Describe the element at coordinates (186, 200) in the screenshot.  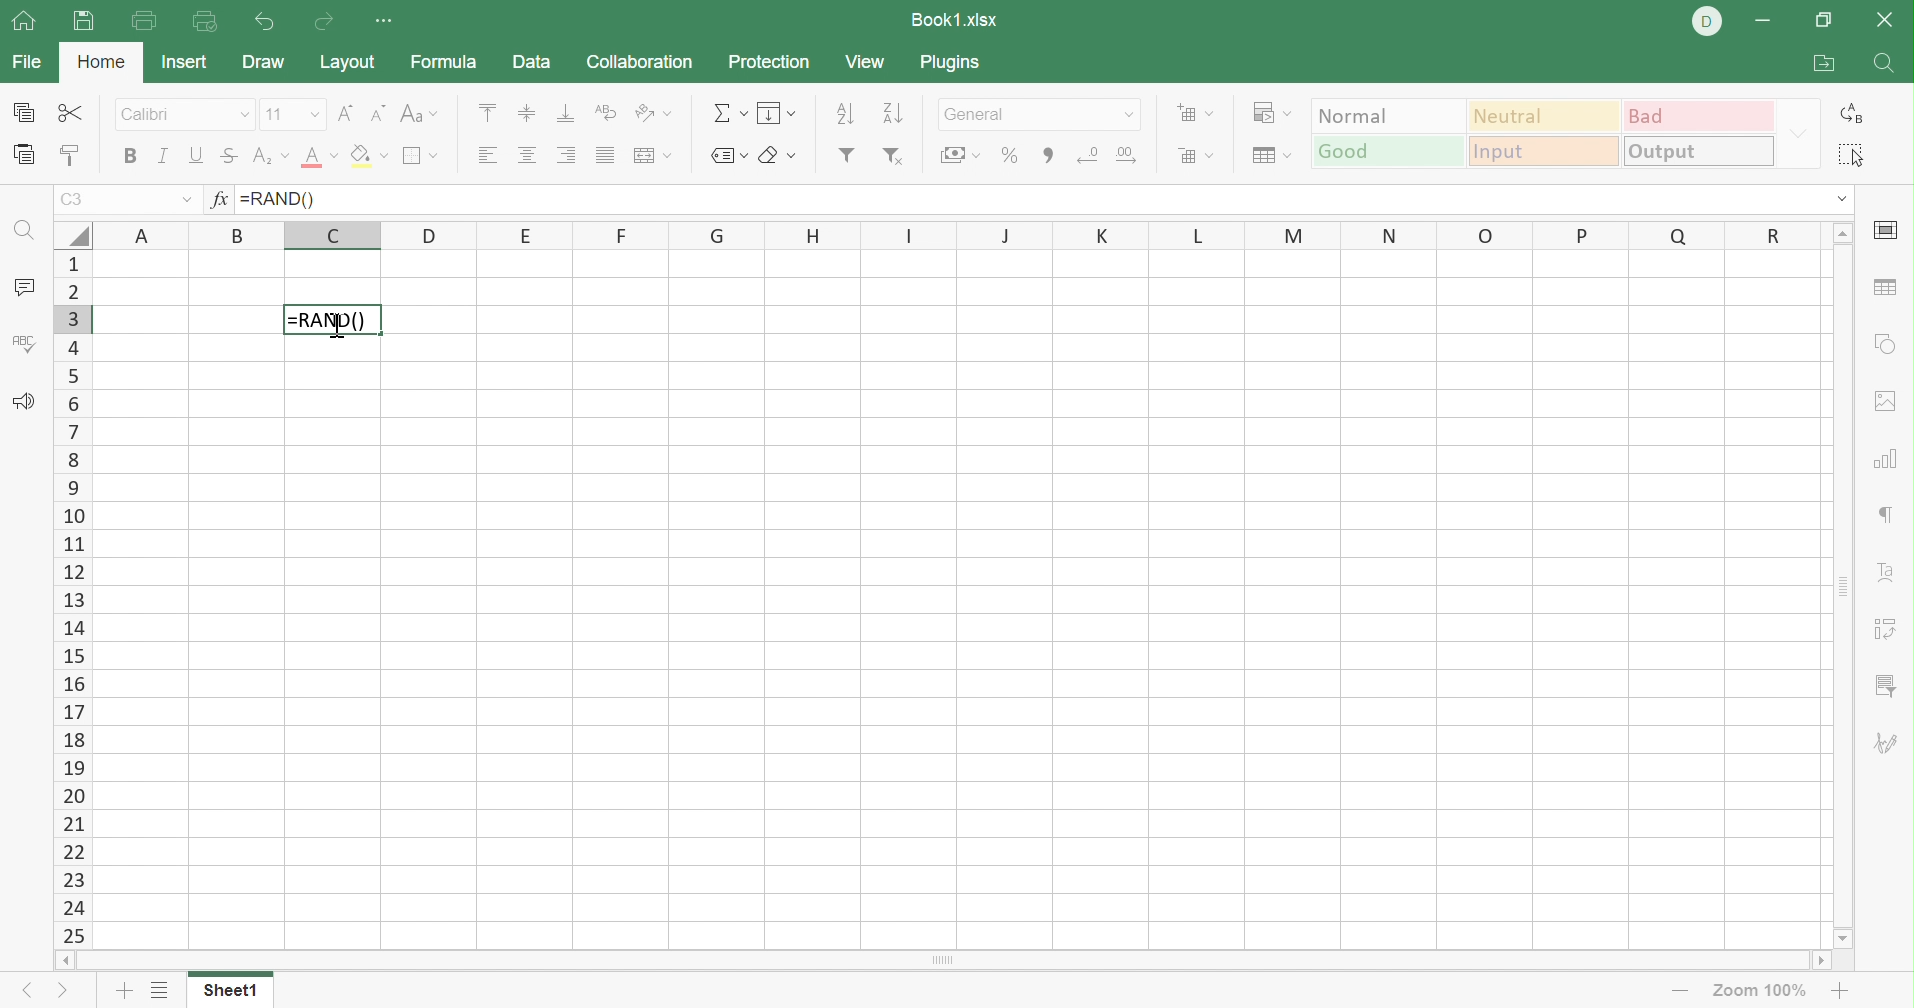
I see `Drop down` at that location.